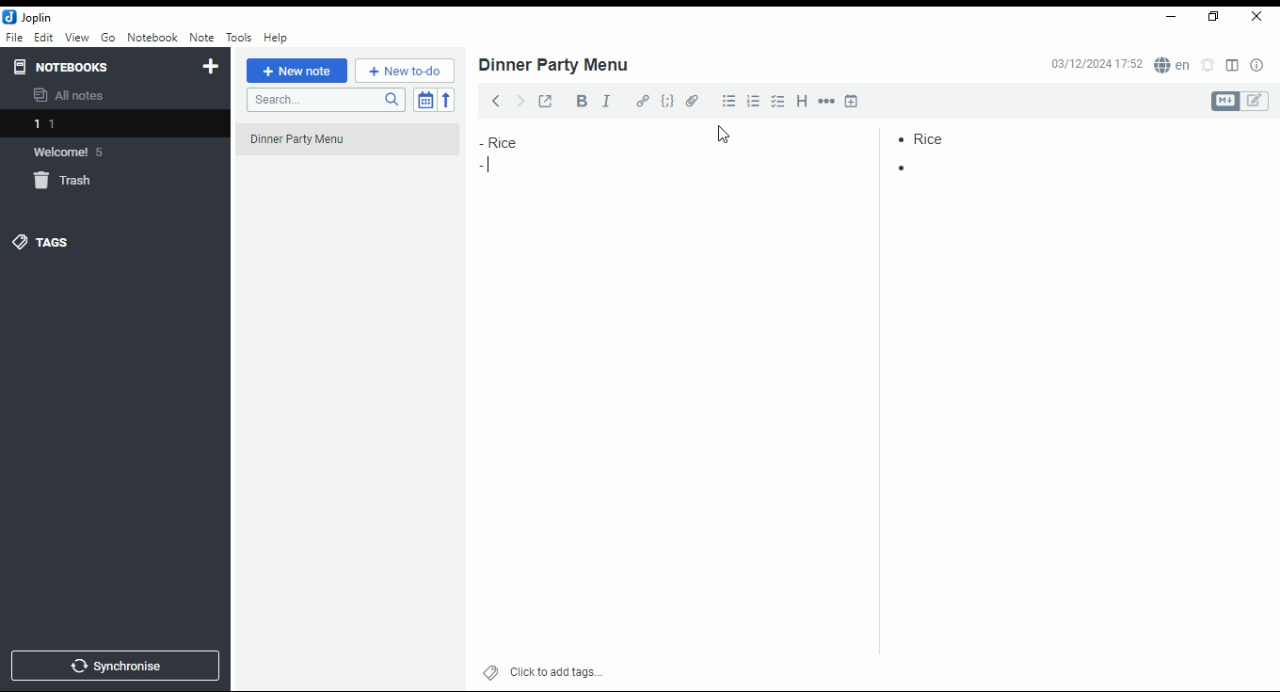 Image resolution: width=1280 pixels, height=692 pixels. I want to click on reverse sort order, so click(448, 99).